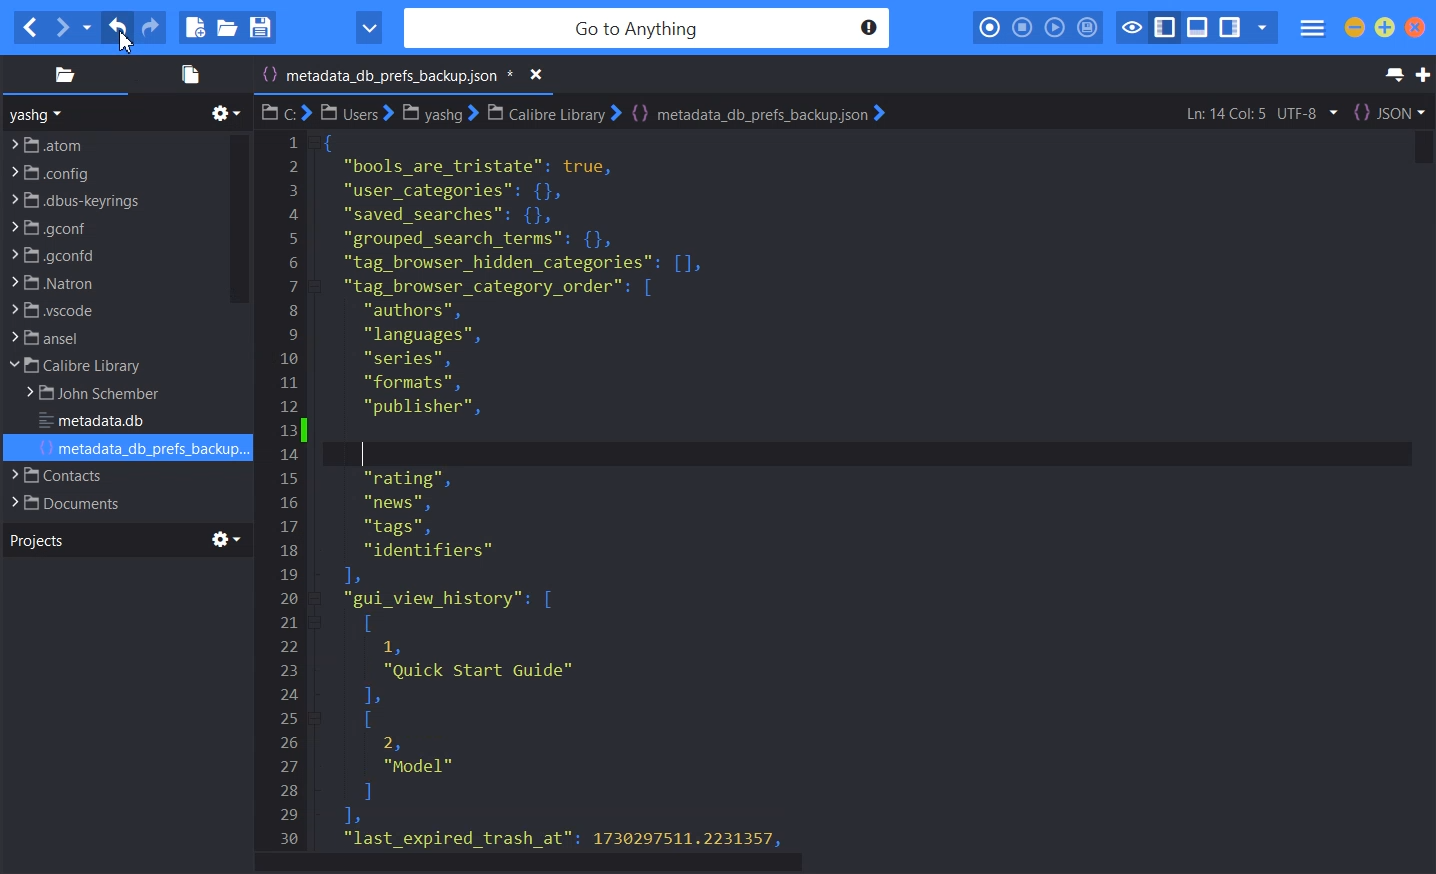 The image size is (1436, 874). Describe the element at coordinates (36, 539) in the screenshot. I see `Projects` at that location.